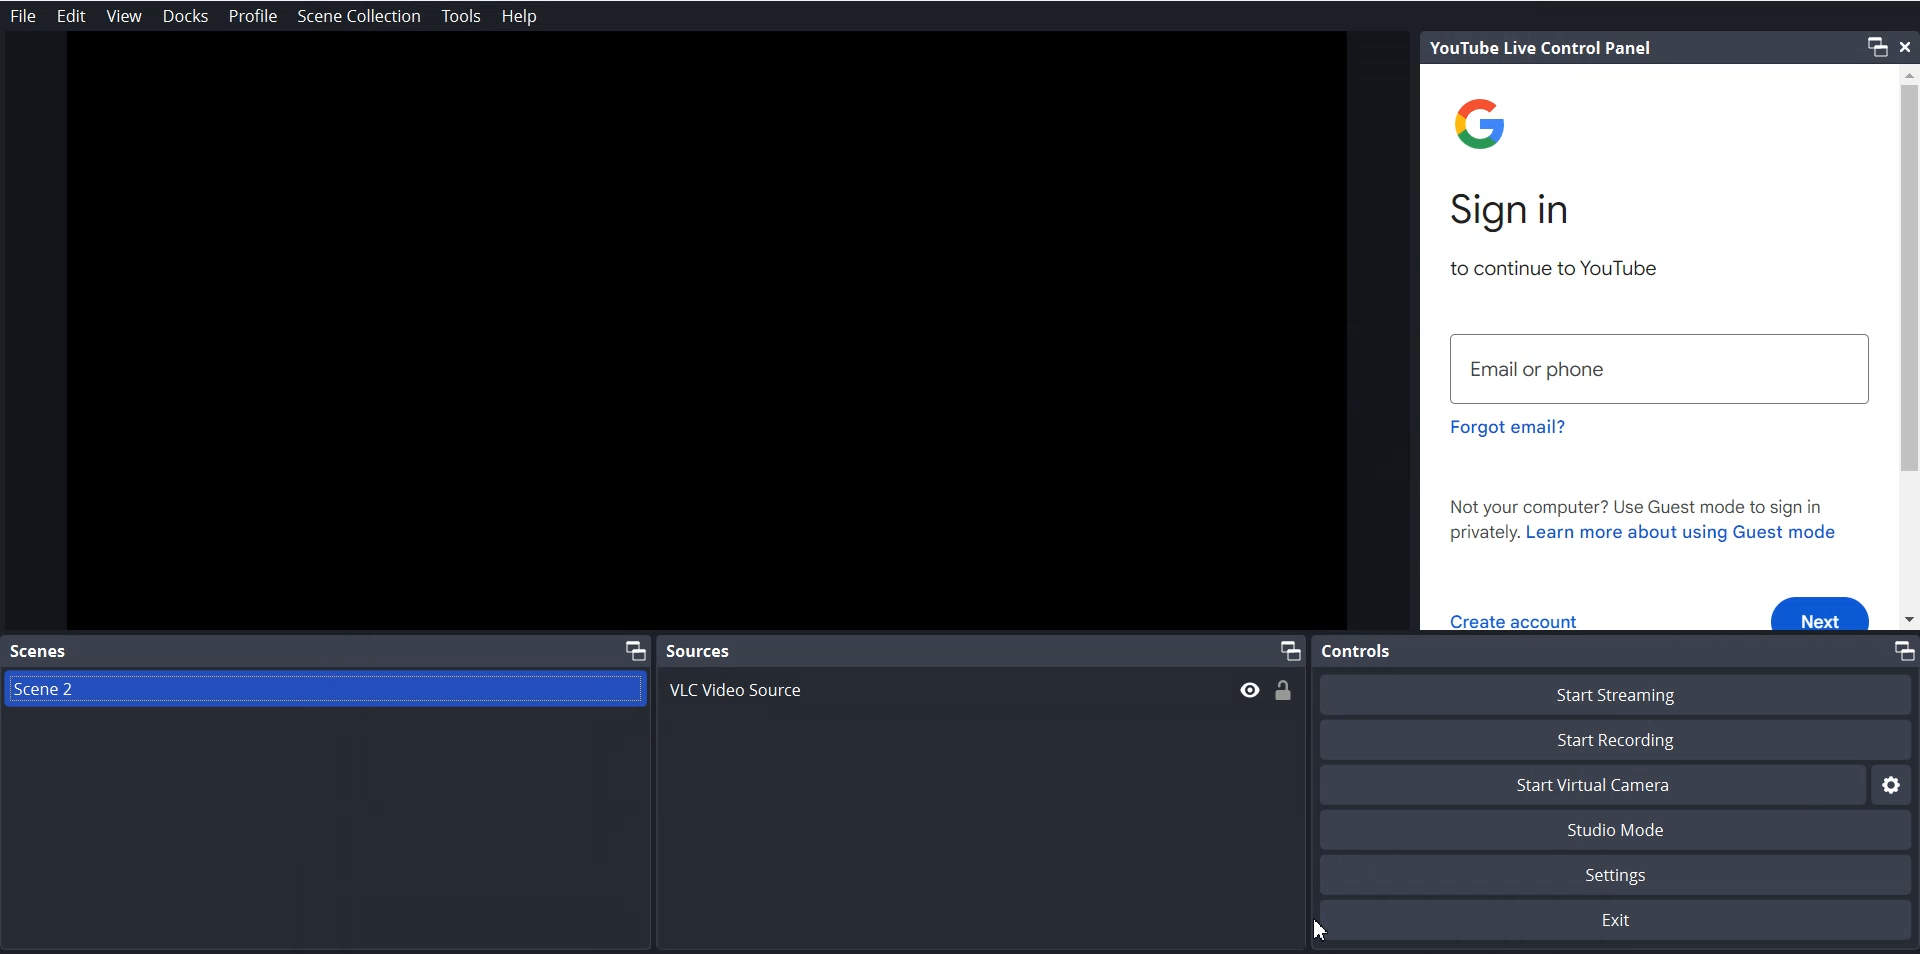 The width and height of the screenshot is (1920, 954). Describe the element at coordinates (26, 15) in the screenshot. I see `File` at that location.